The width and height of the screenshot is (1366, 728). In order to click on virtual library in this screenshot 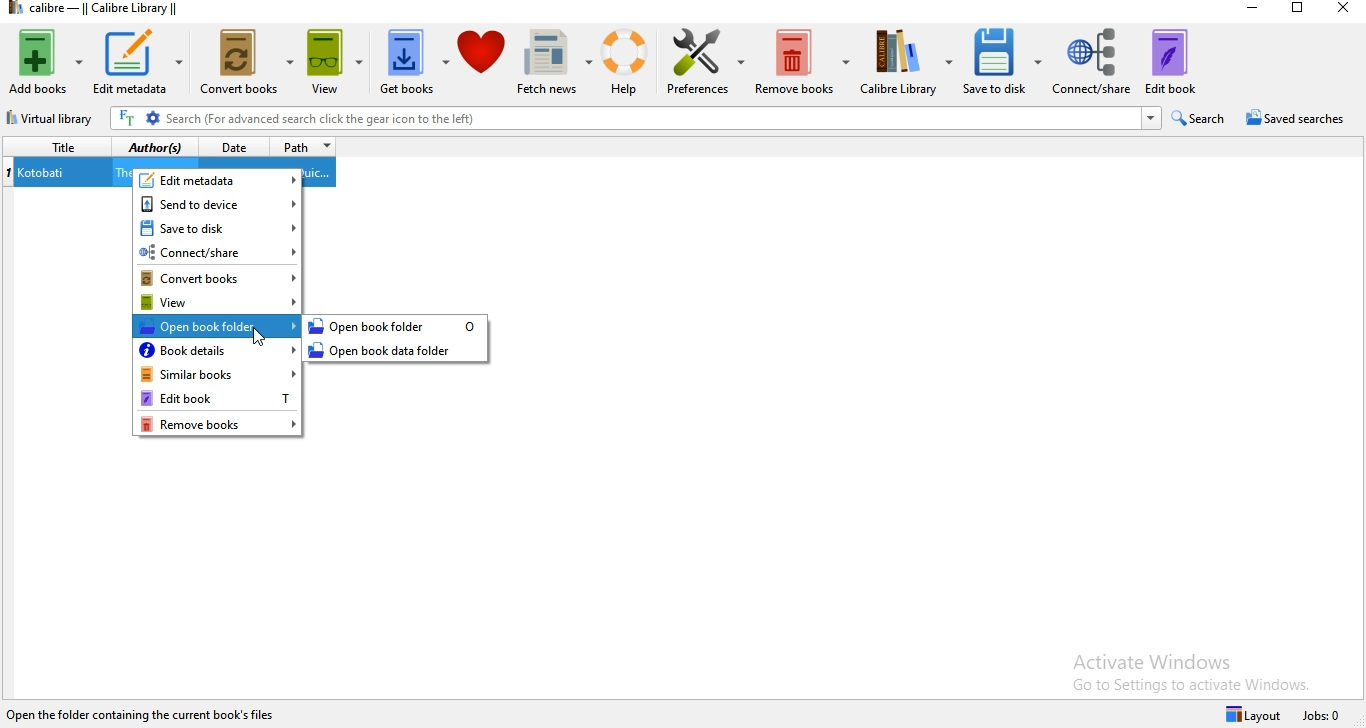, I will do `click(50, 120)`.